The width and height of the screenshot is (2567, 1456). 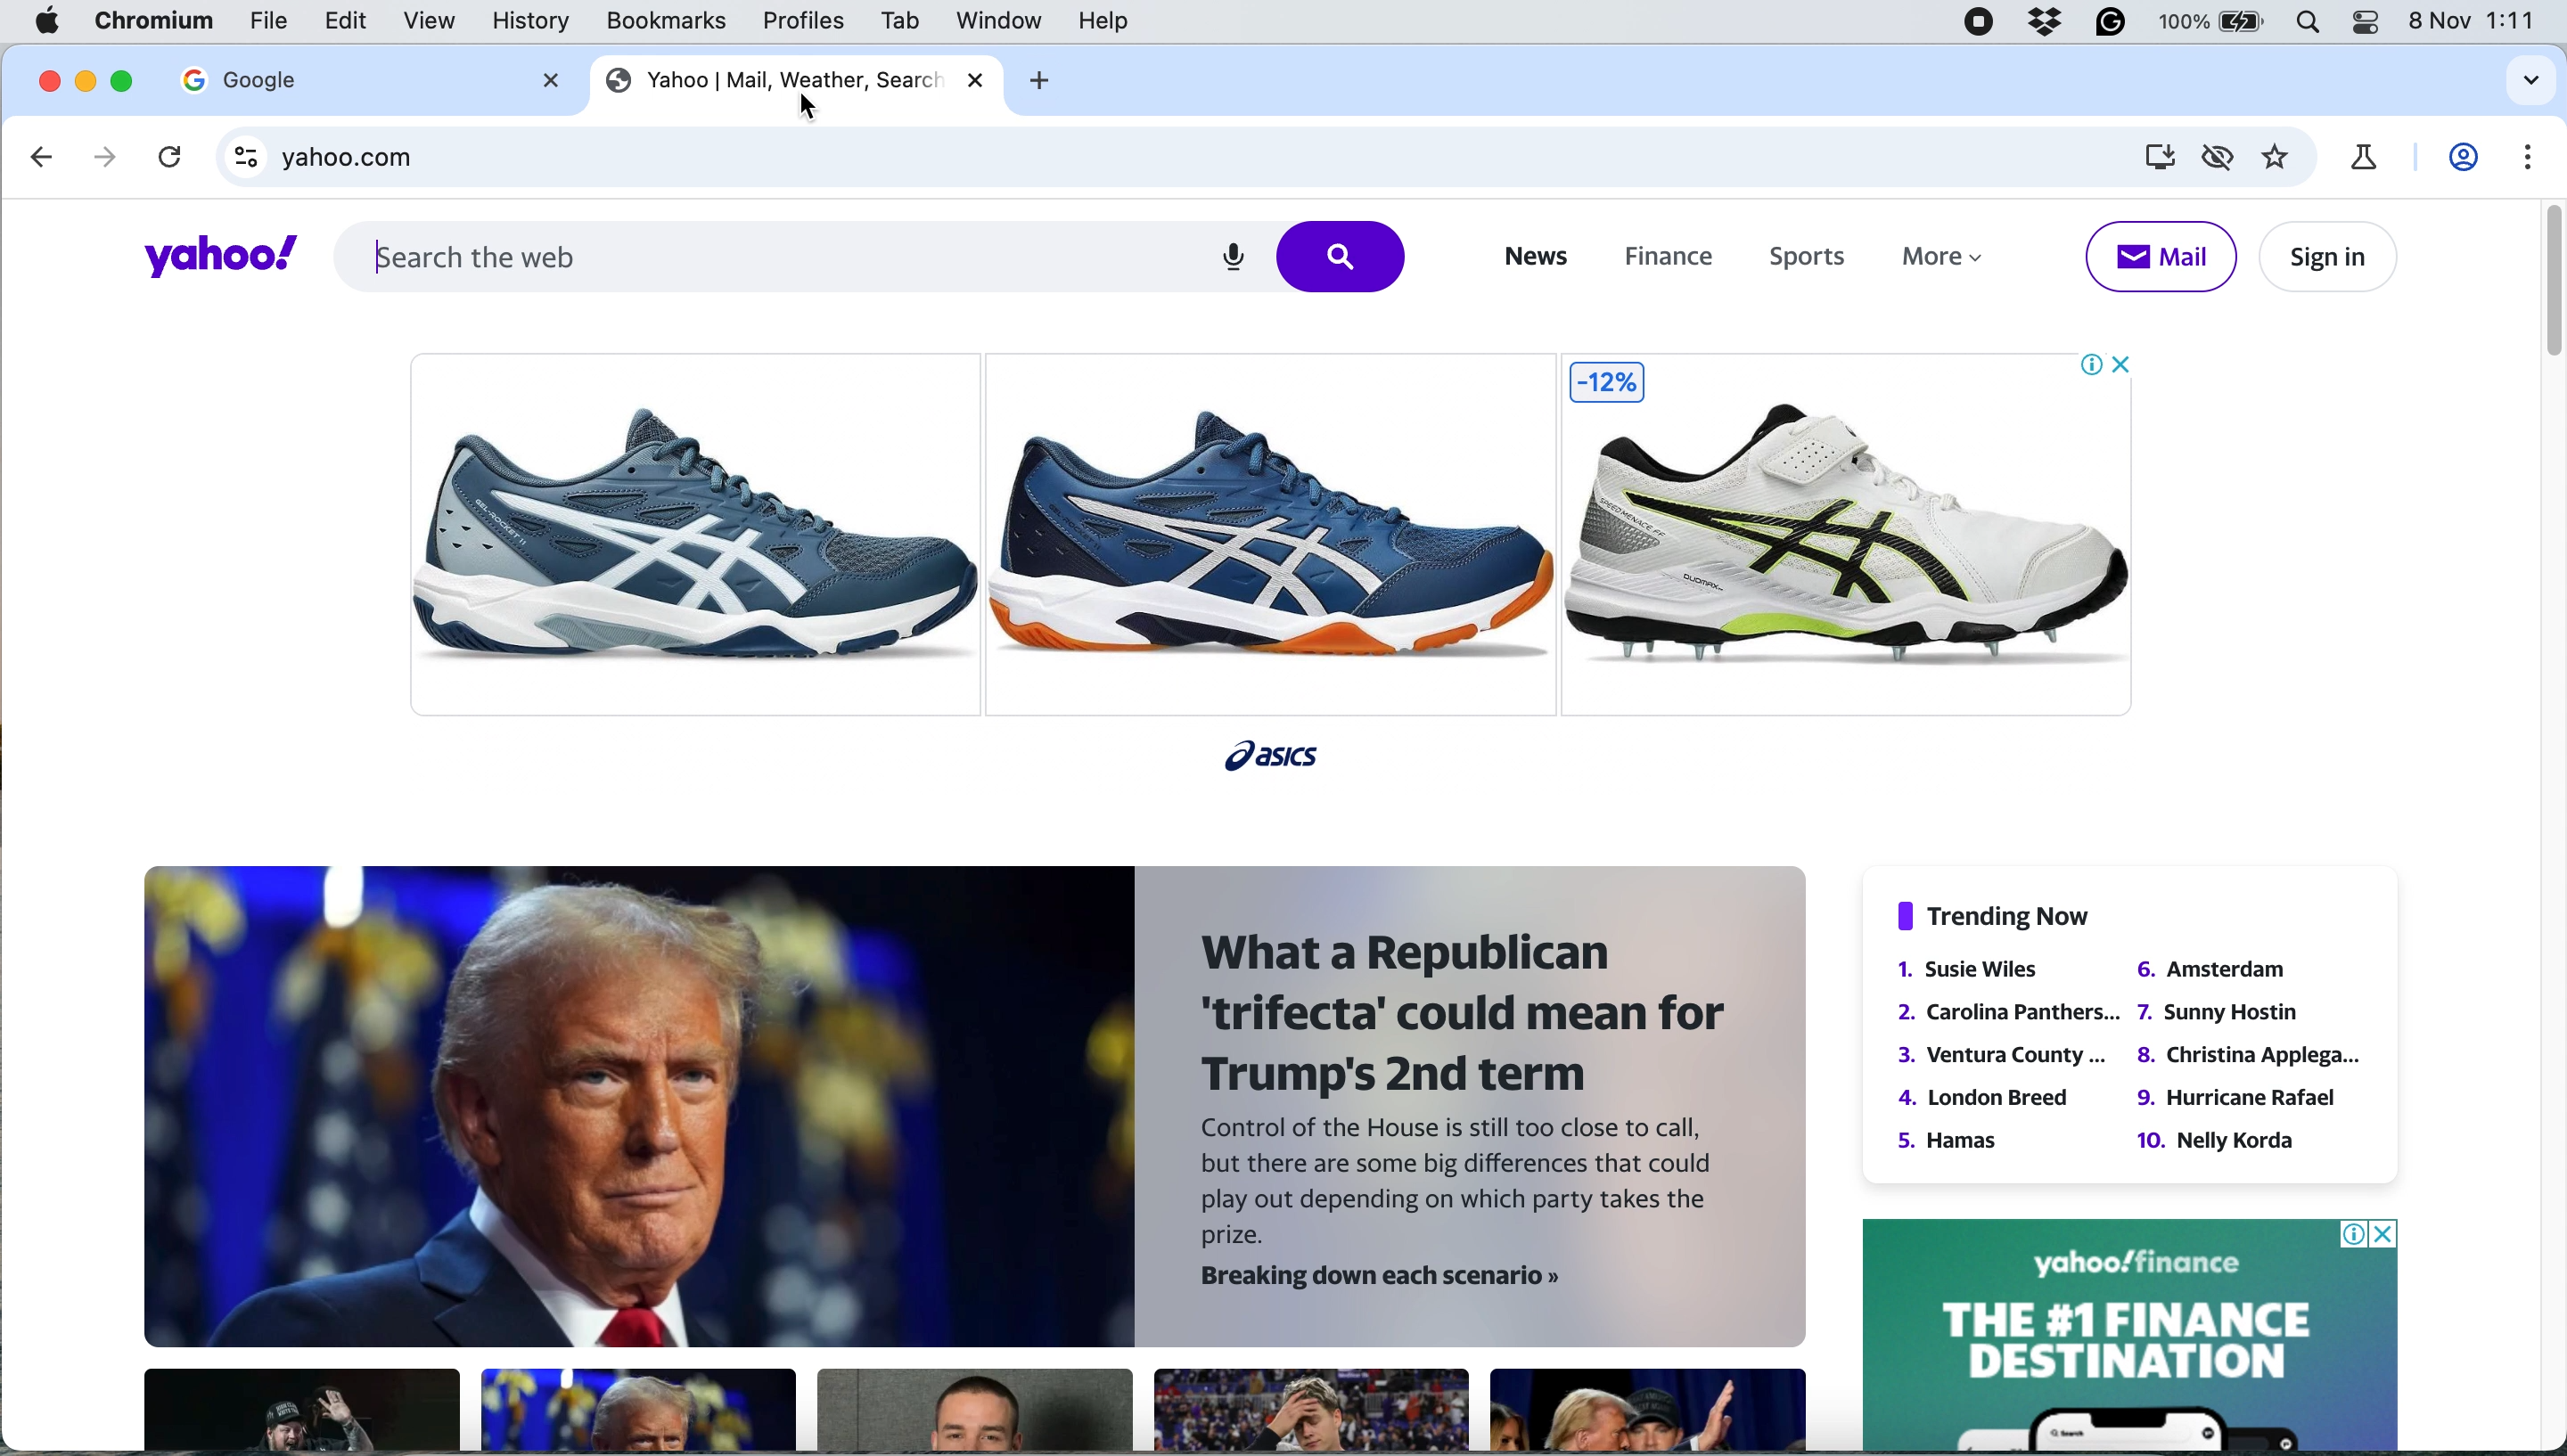 What do you see at coordinates (433, 22) in the screenshot?
I see `view` at bounding box center [433, 22].